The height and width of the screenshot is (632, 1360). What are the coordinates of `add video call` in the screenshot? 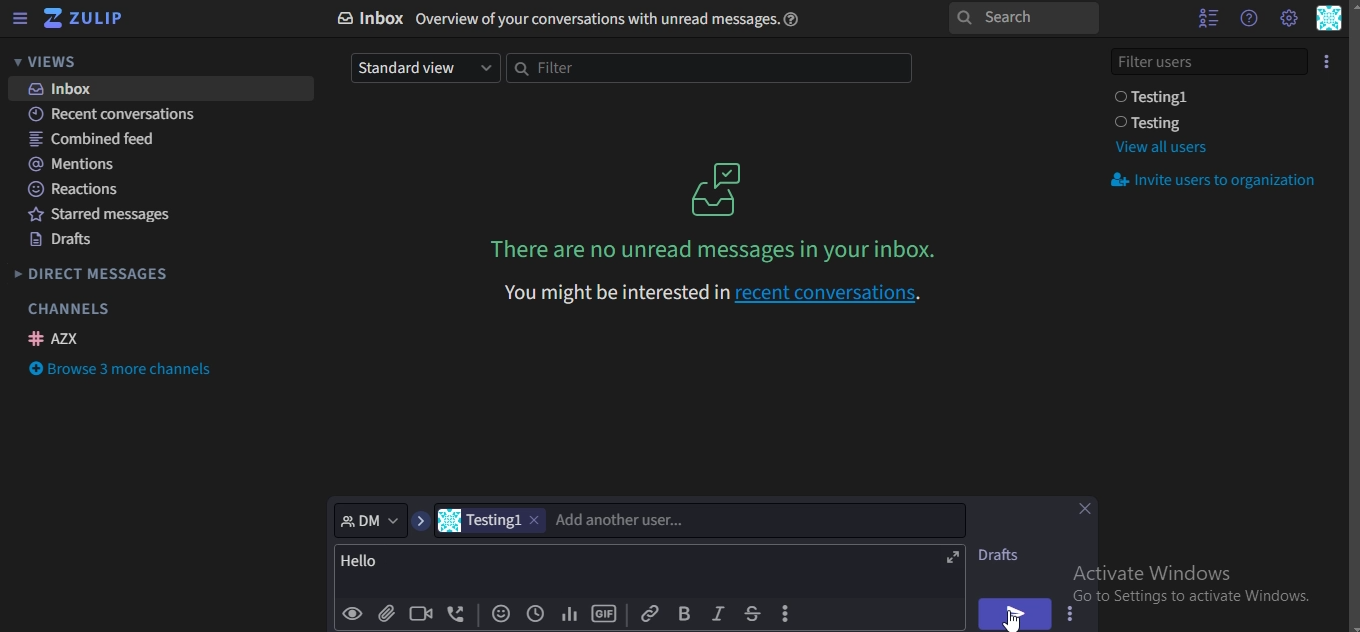 It's located at (422, 613).